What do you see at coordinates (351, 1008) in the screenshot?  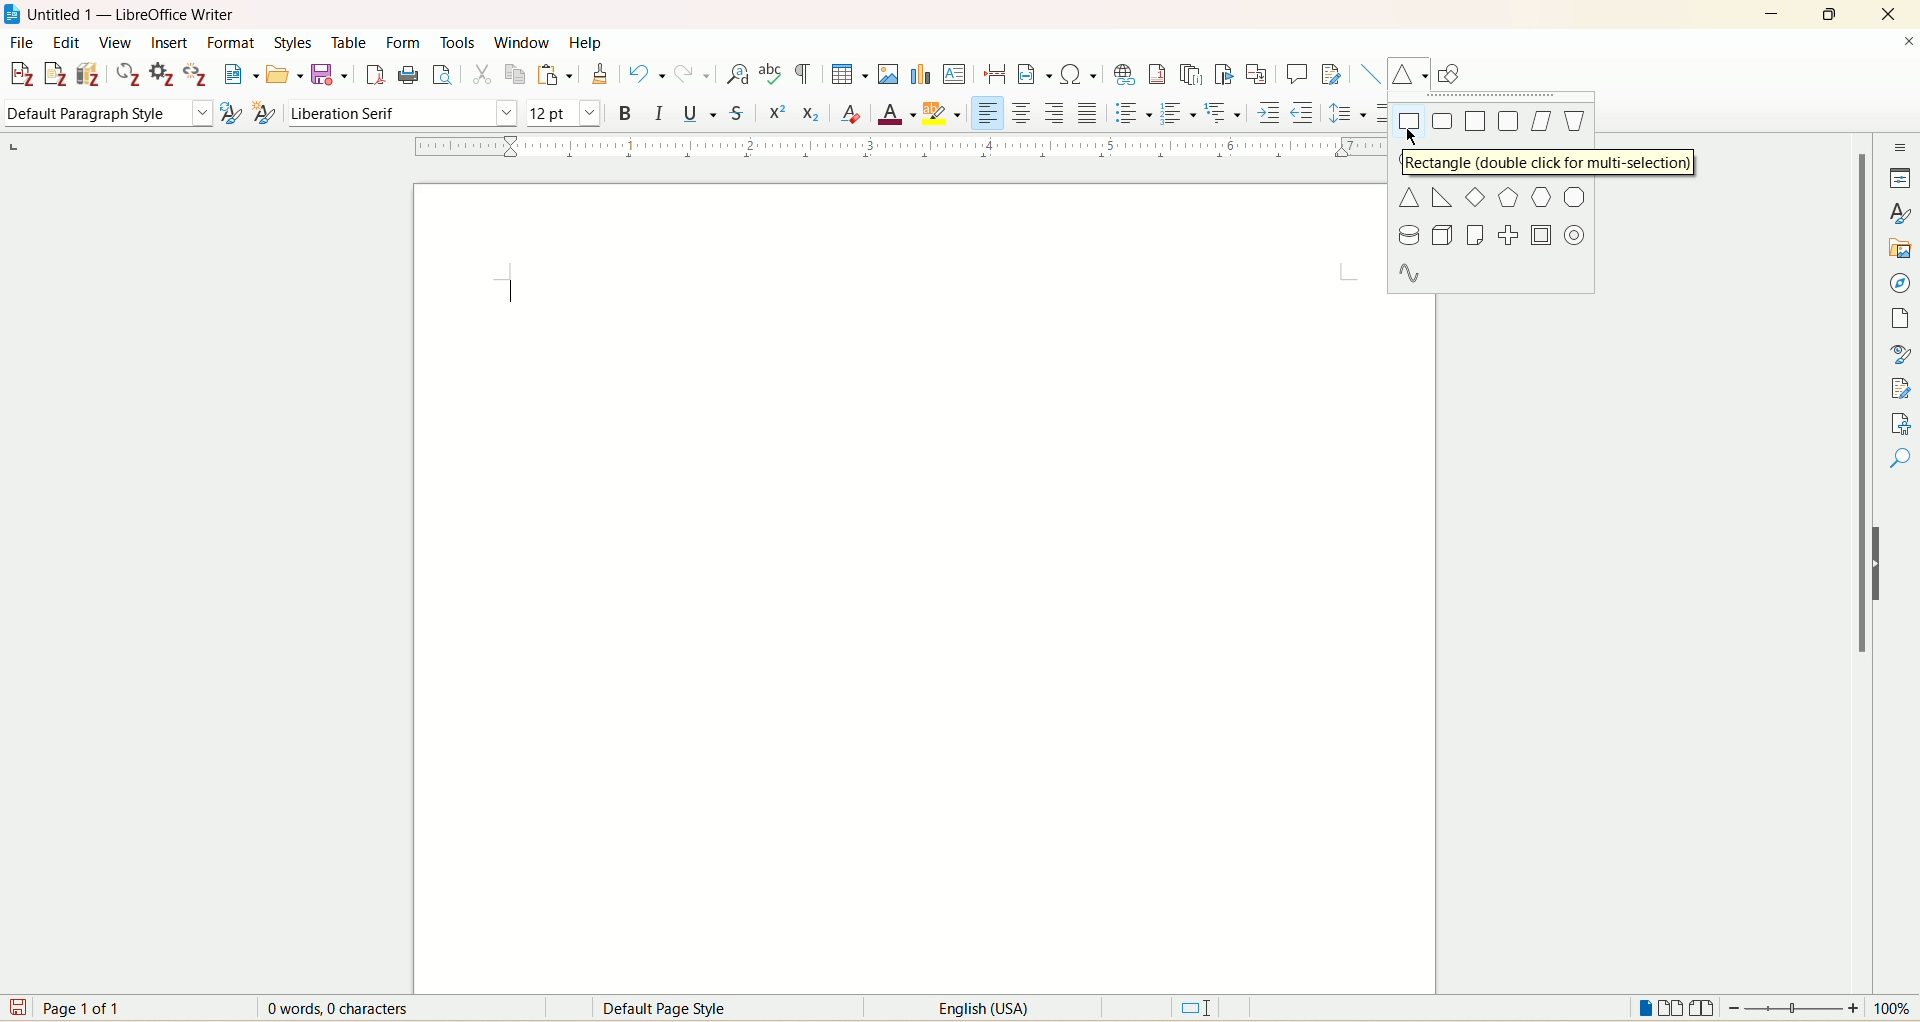 I see `0 words 0 characters` at bounding box center [351, 1008].